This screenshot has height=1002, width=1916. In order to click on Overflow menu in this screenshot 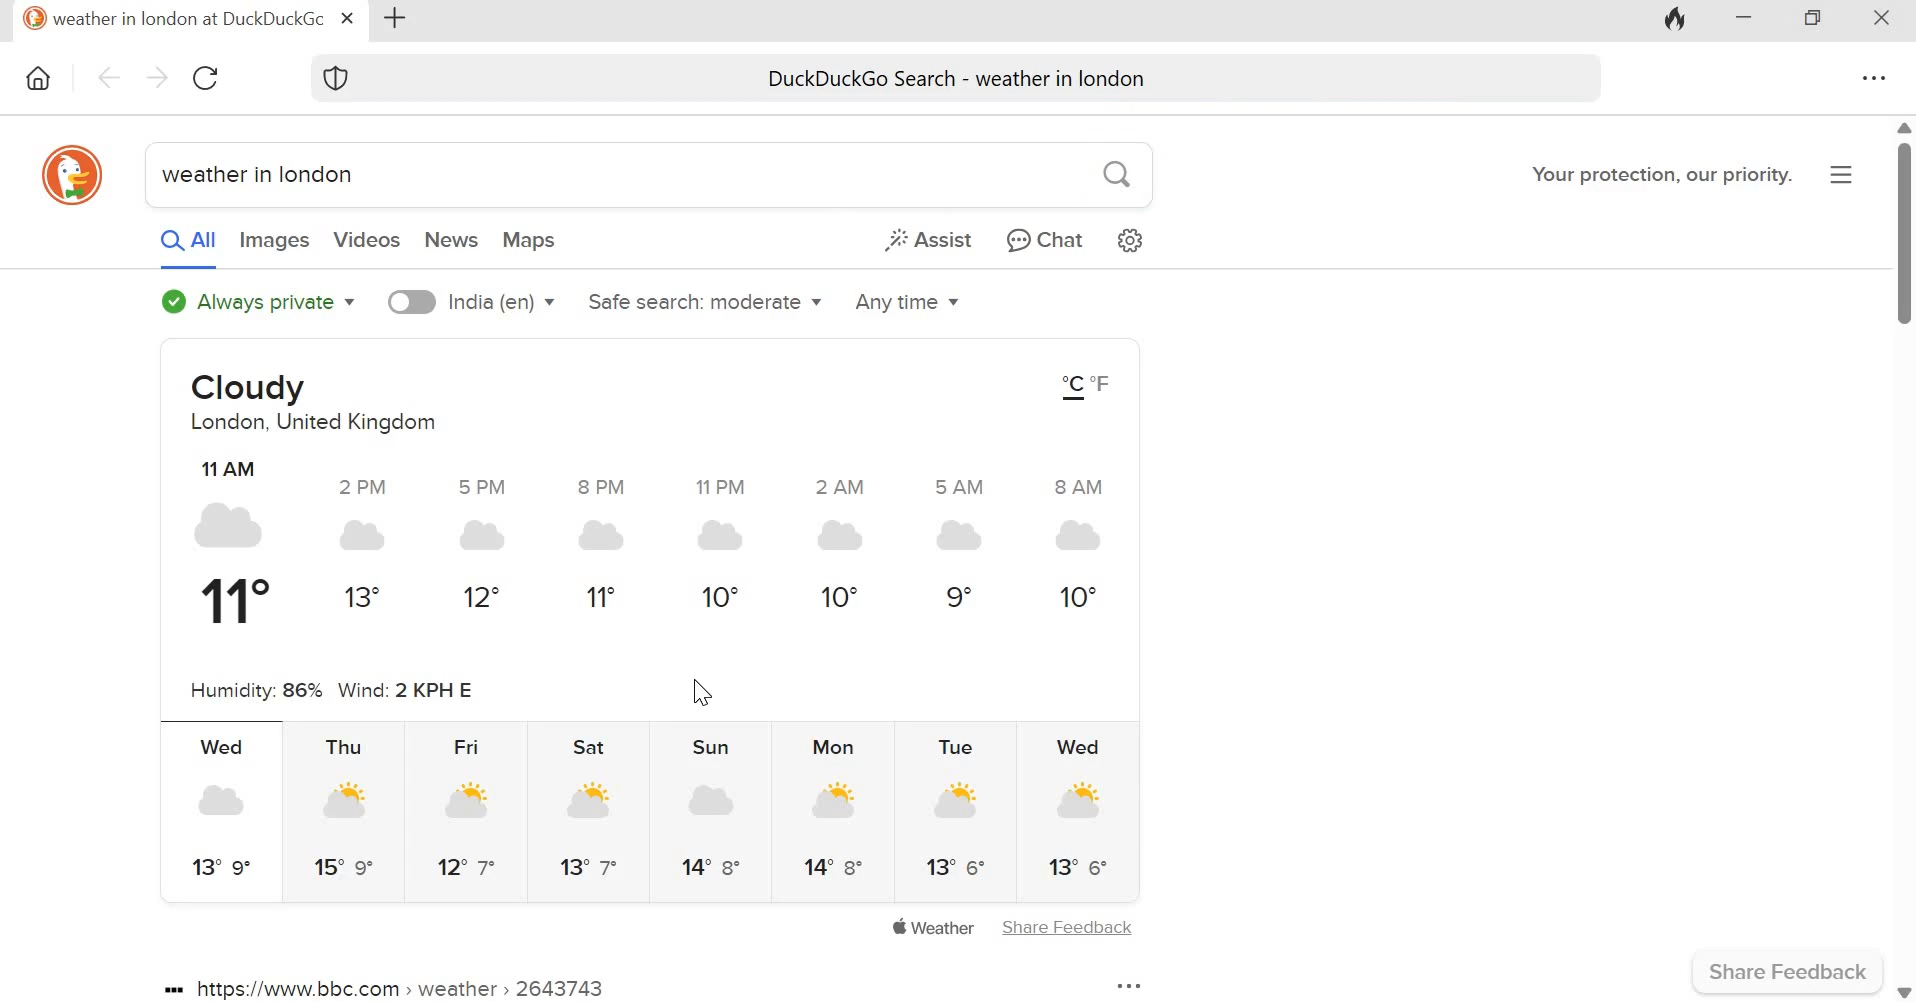, I will do `click(1871, 77)`.